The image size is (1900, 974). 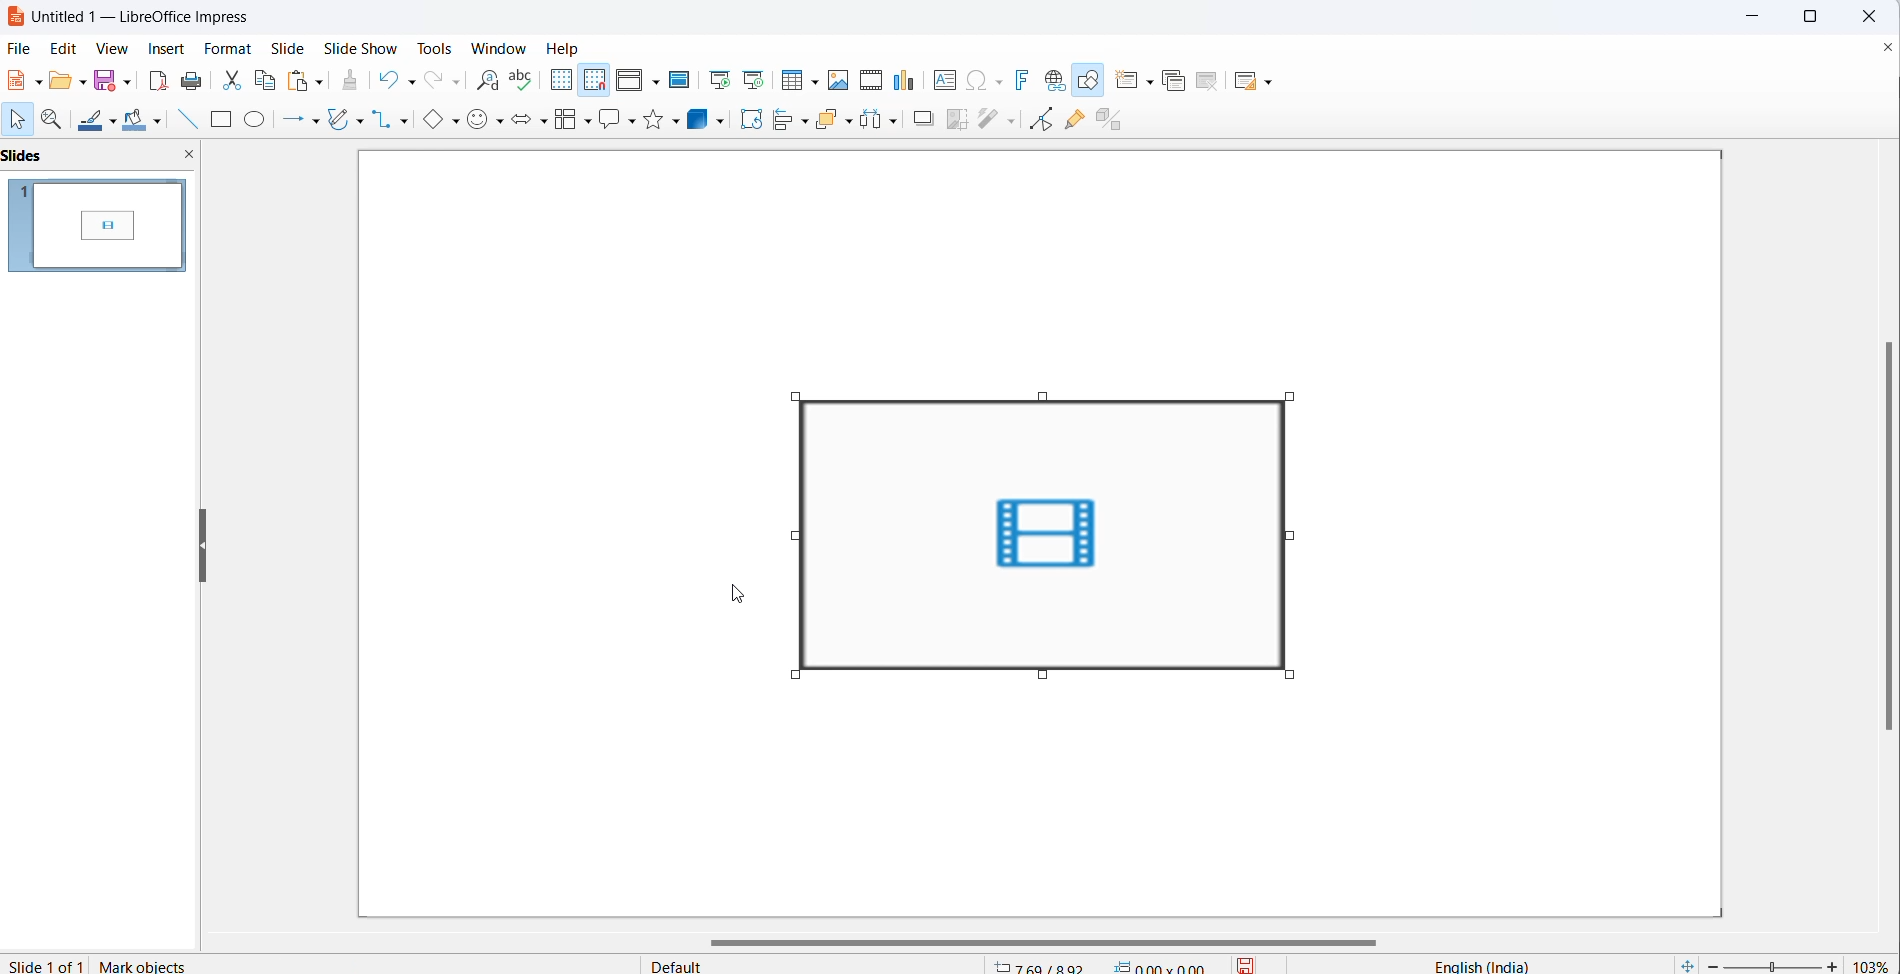 I want to click on new slide options, so click(x=1153, y=81).